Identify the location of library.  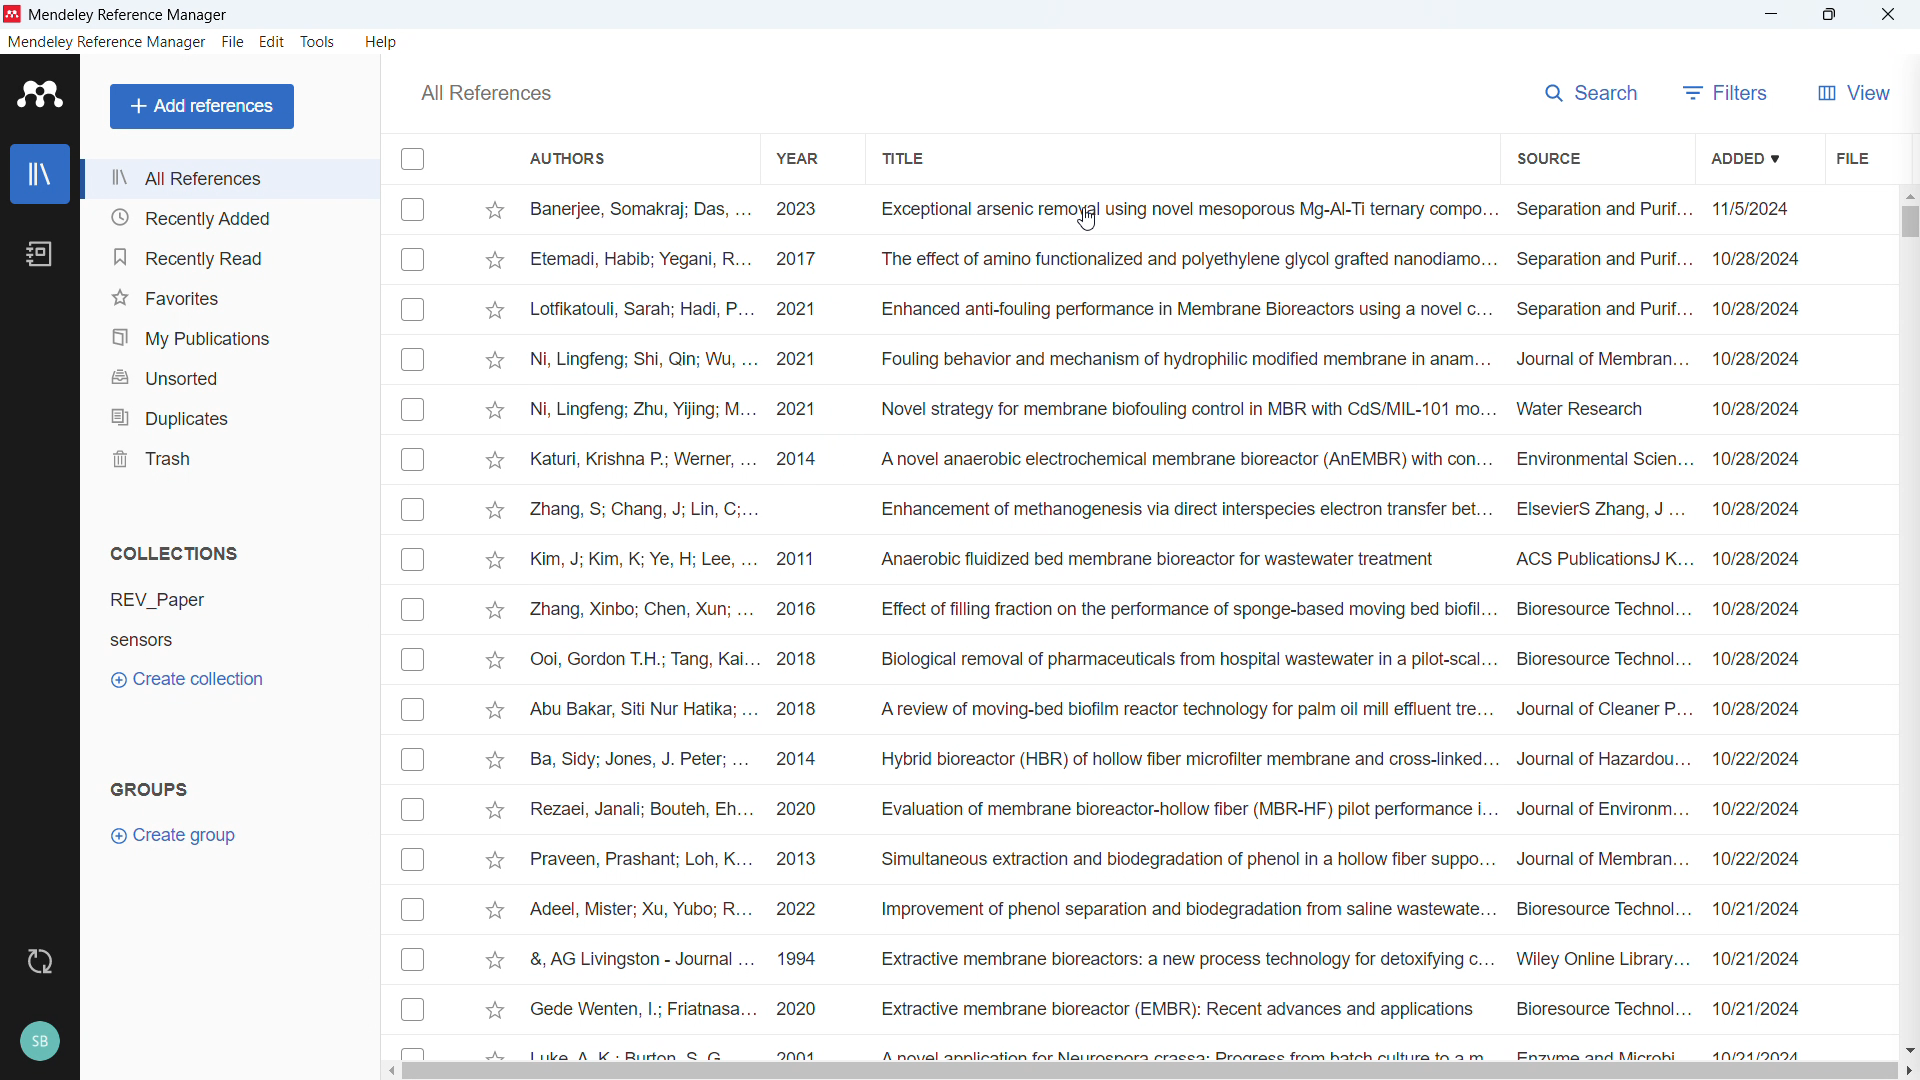
(39, 173).